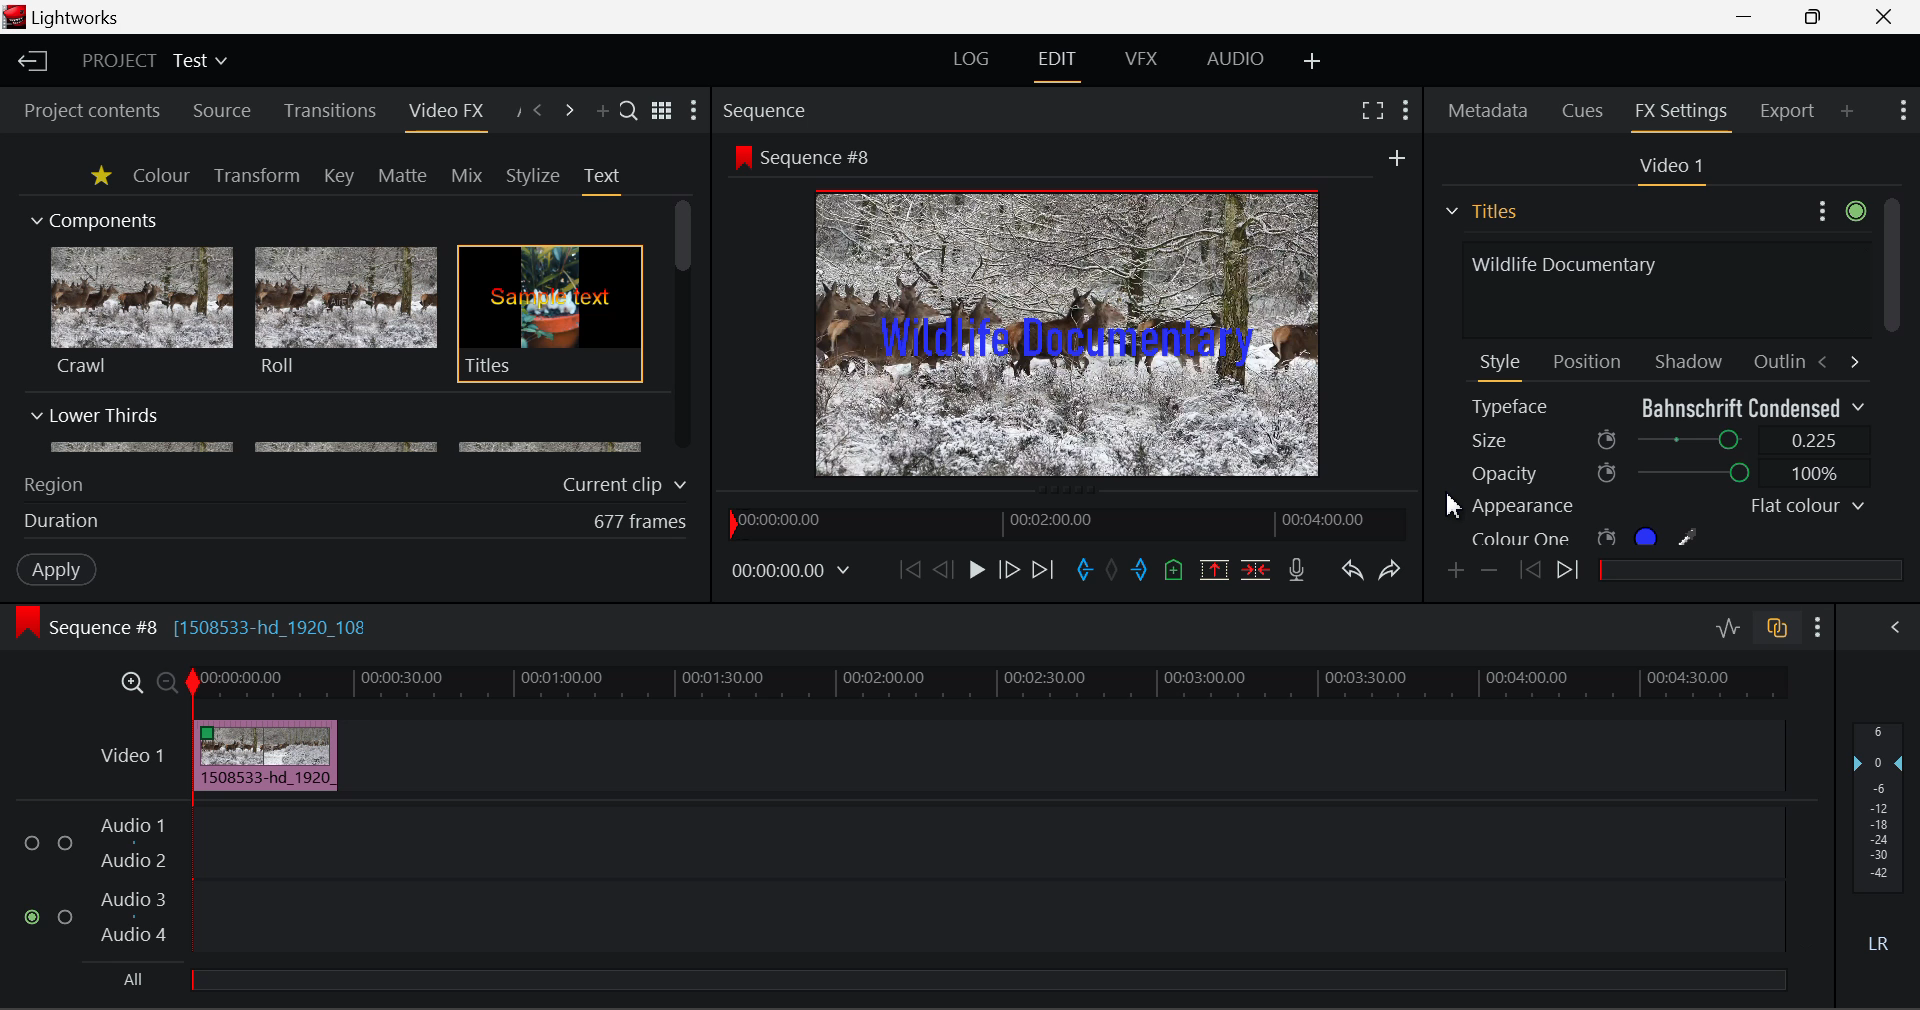 The image size is (1920, 1010). Describe the element at coordinates (694, 110) in the screenshot. I see `Show Settings` at that location.